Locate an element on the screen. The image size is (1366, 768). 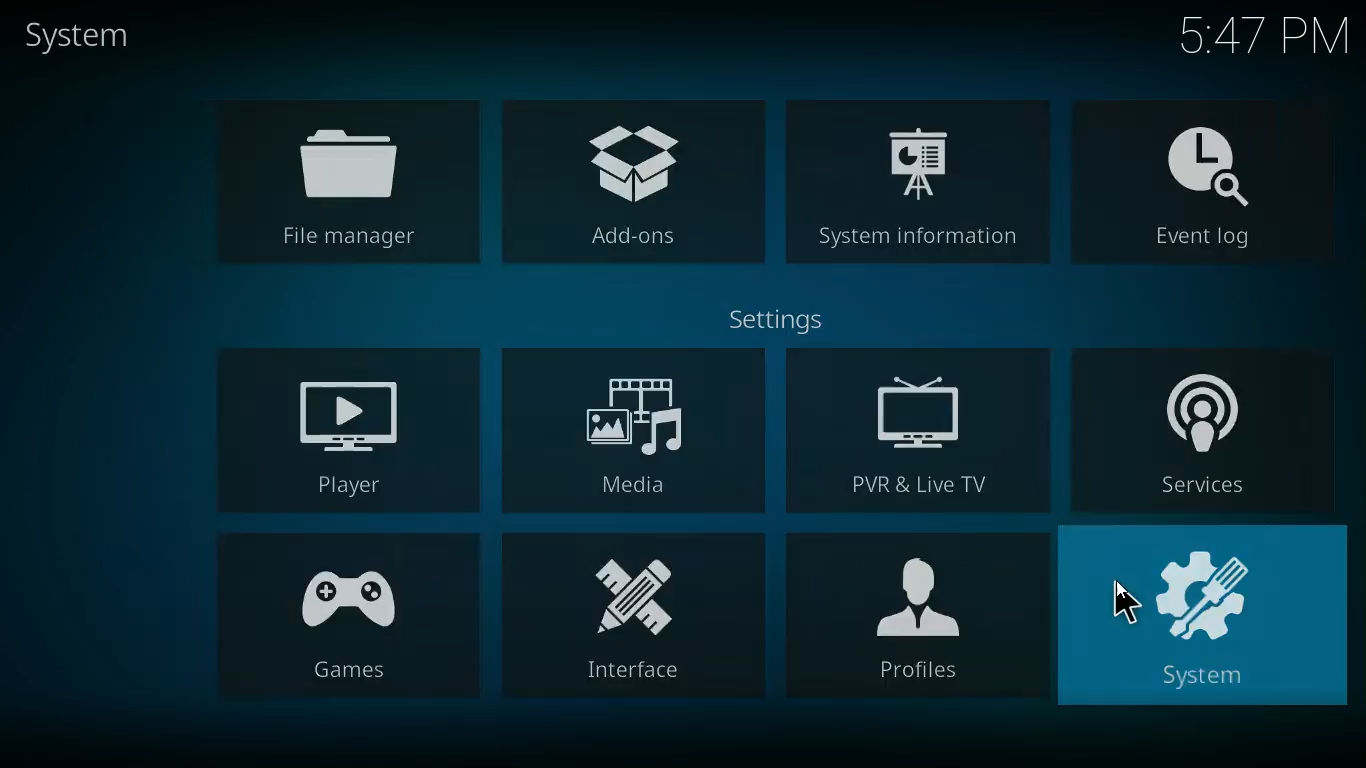
system information is located at coordinates (924, 186).